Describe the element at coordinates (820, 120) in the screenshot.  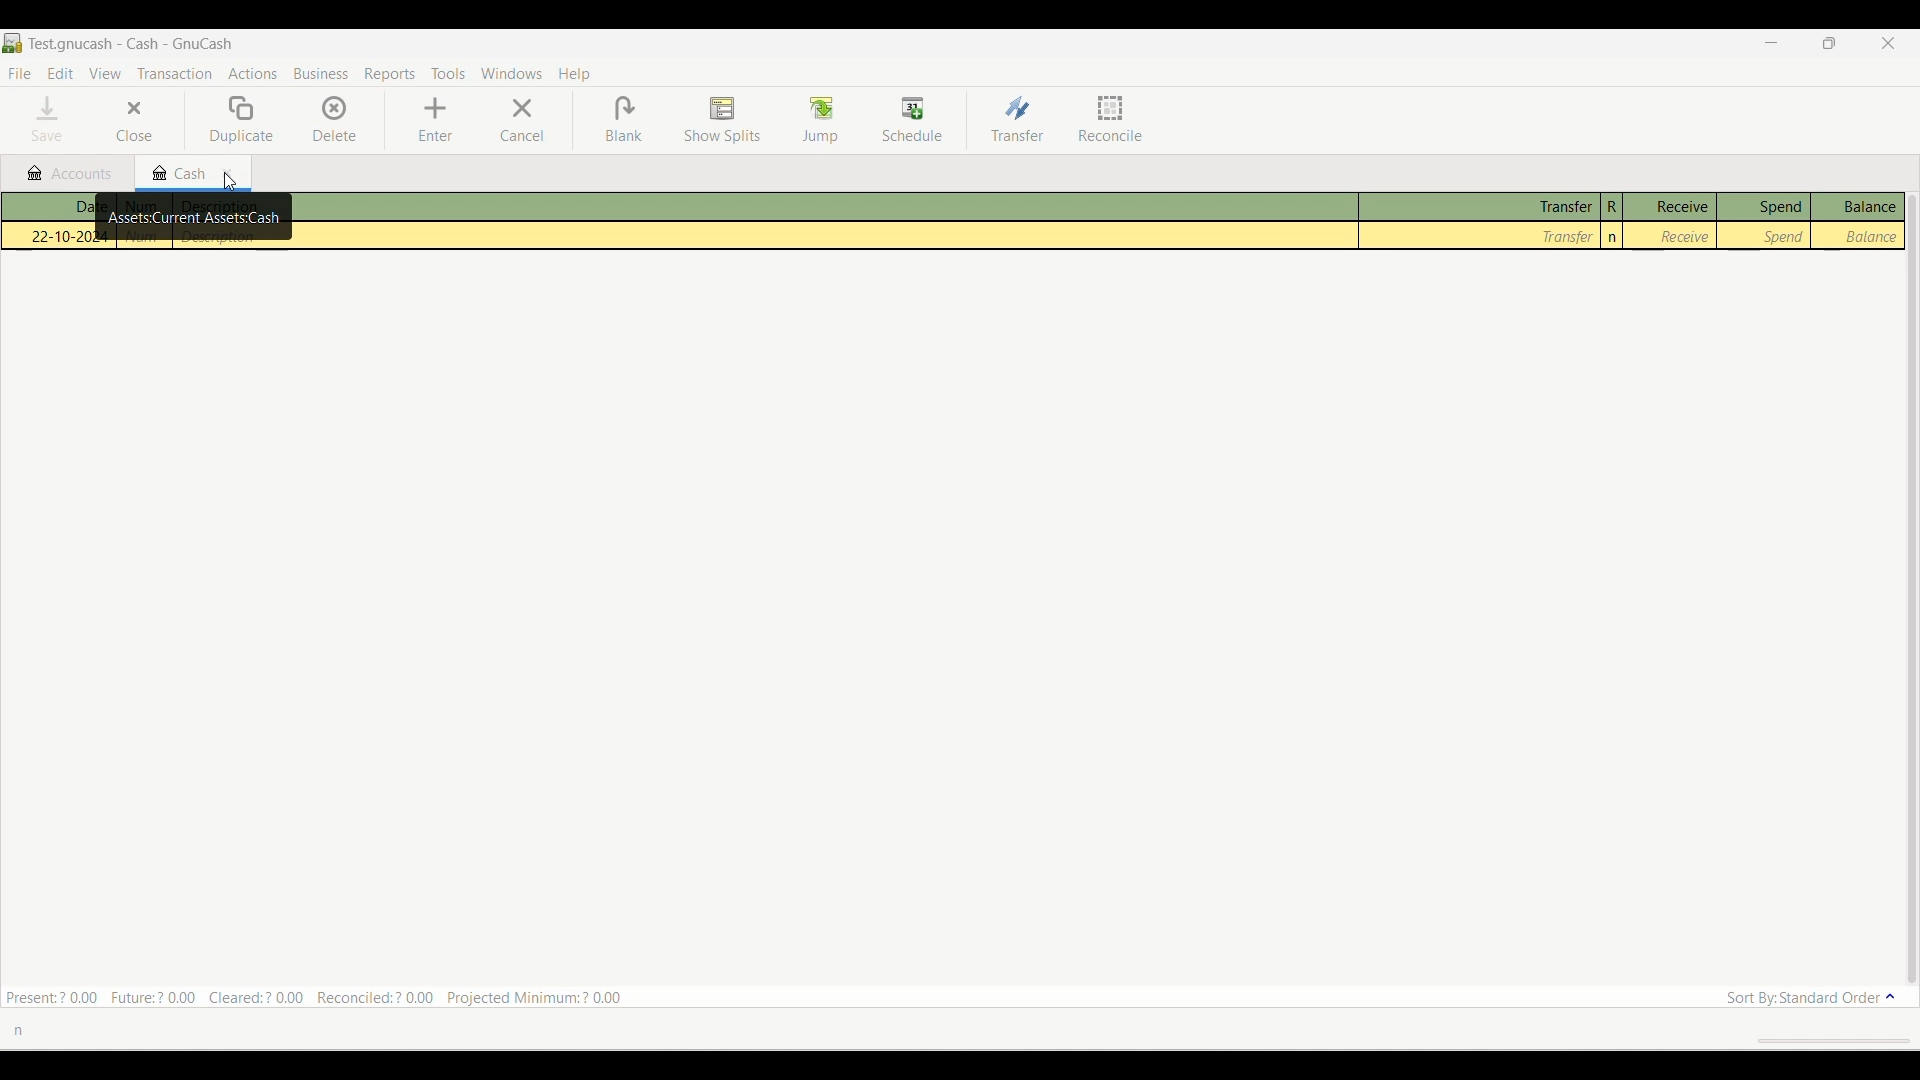
I see `Jump` at that location.